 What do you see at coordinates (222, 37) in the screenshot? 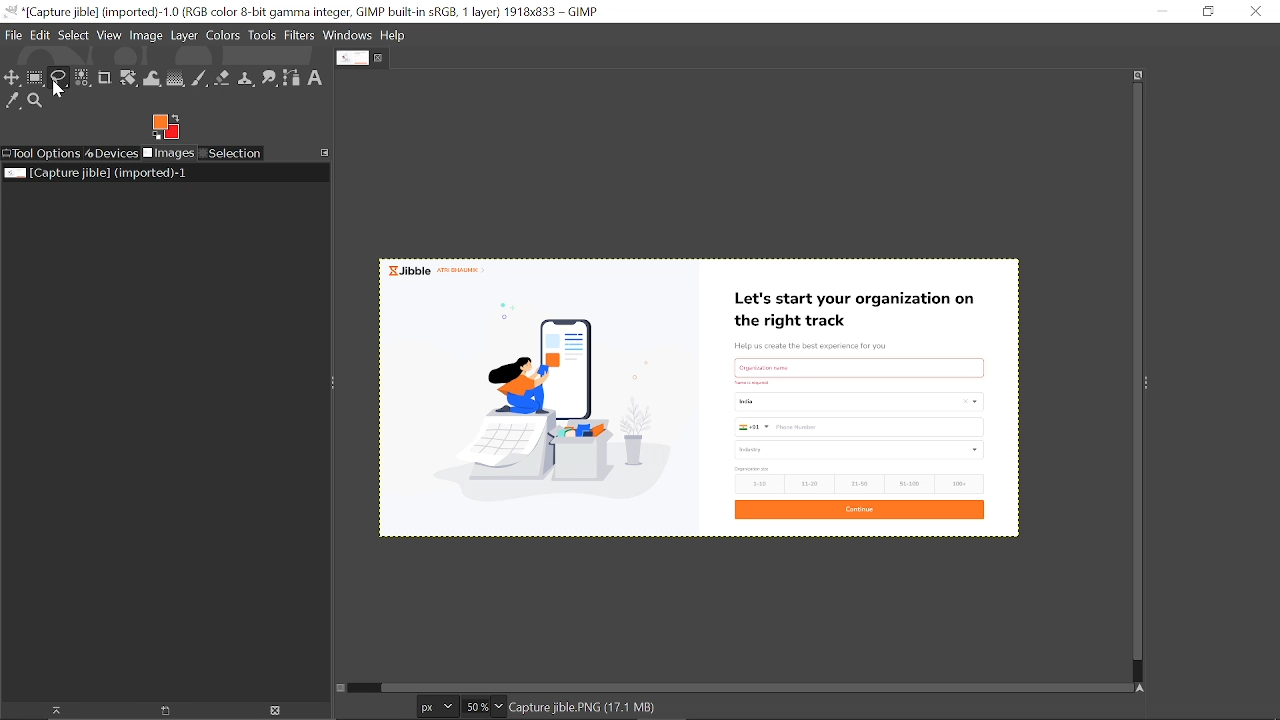
I see `Colors` at bounding box center [222, 37].